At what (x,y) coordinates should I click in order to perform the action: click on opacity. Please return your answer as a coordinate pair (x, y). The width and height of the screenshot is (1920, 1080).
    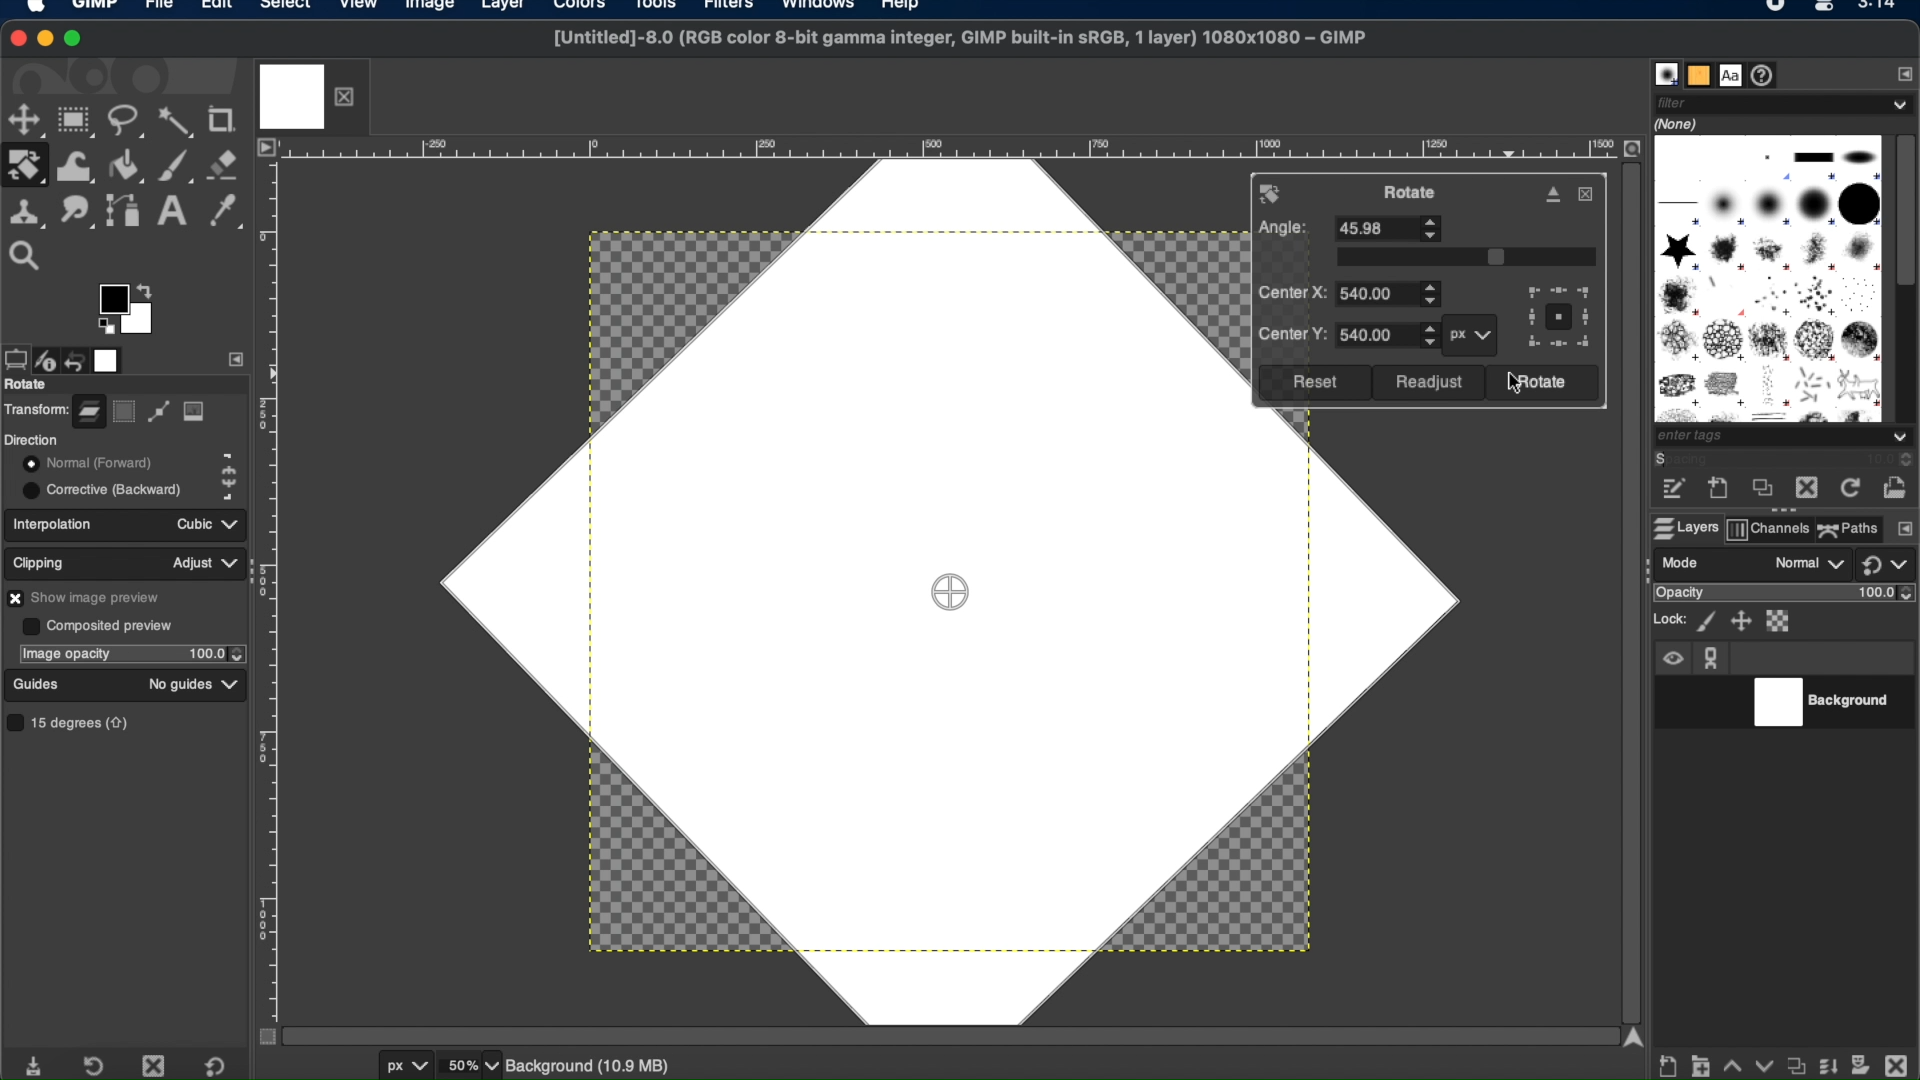
    Looking at the image, I should click on (1679, 594).